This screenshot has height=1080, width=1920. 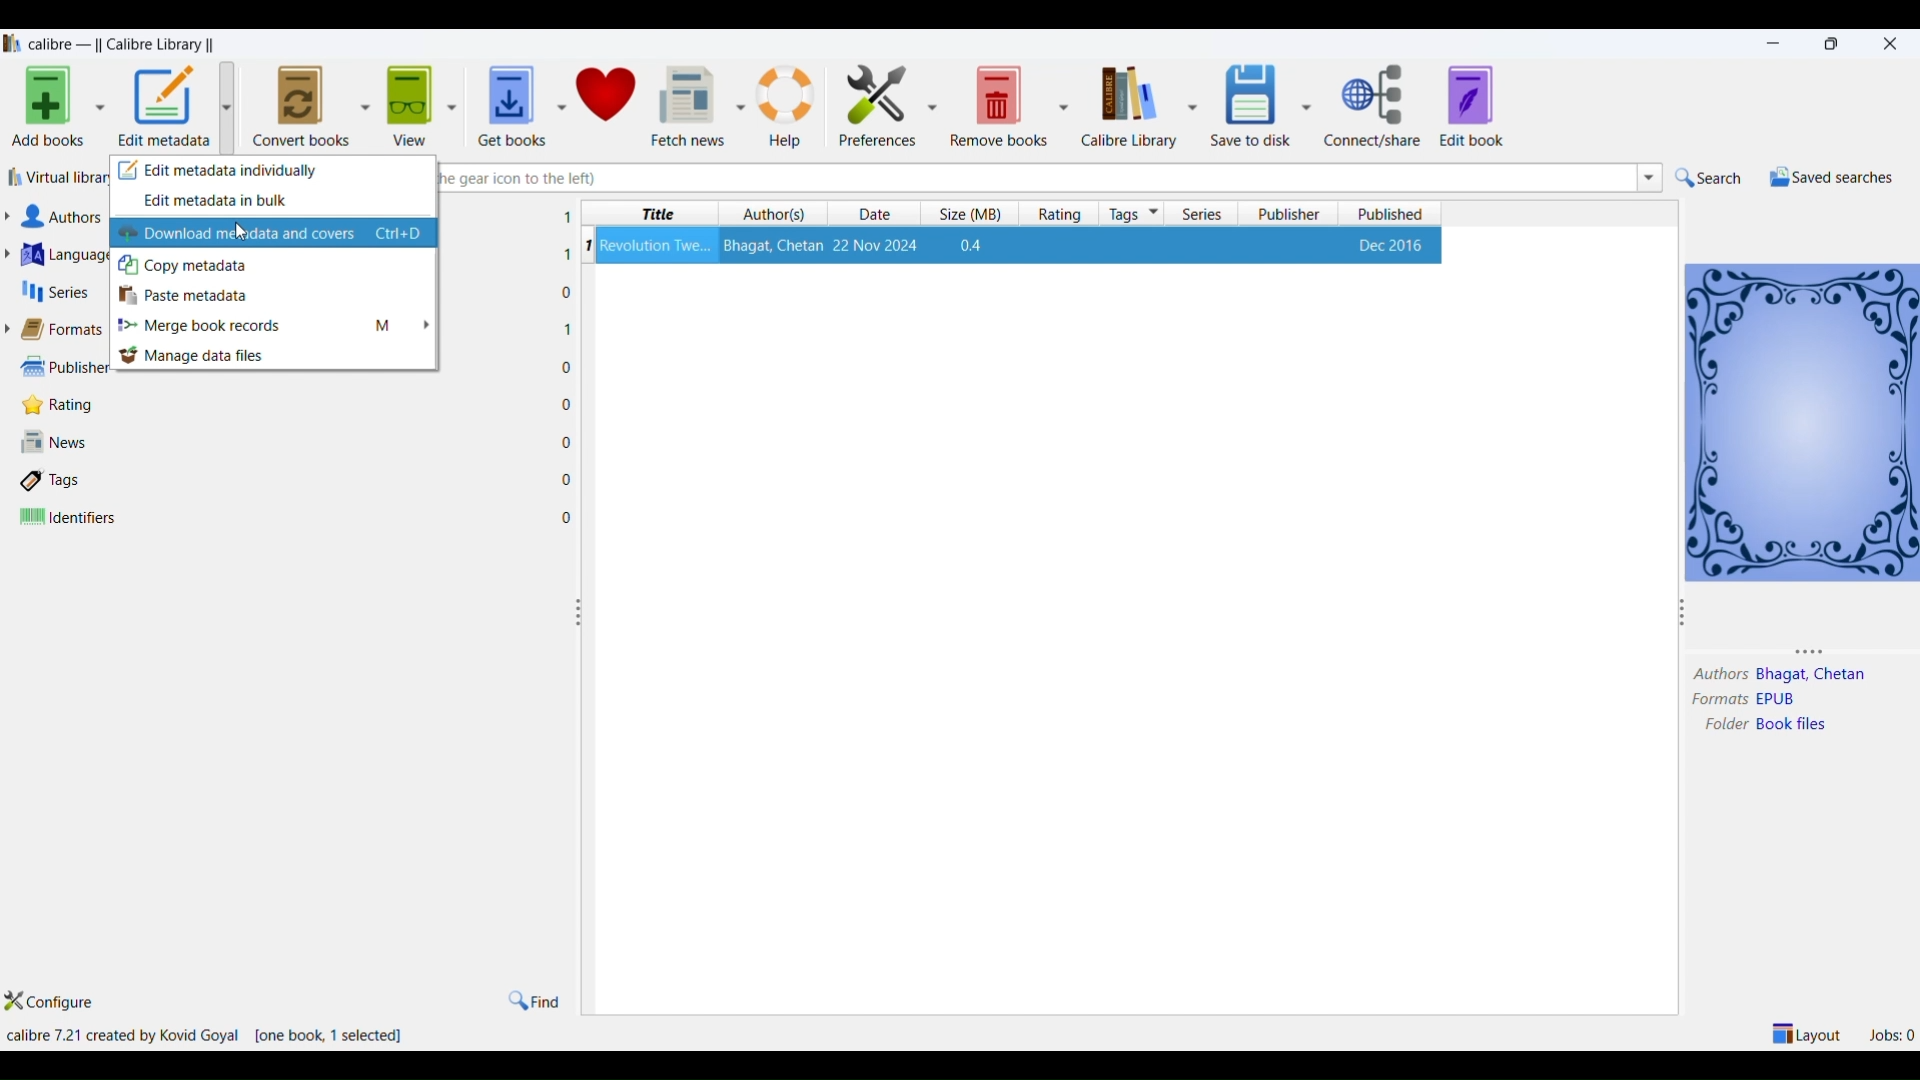 I want to click on format type, so click(x=1785, y=700).